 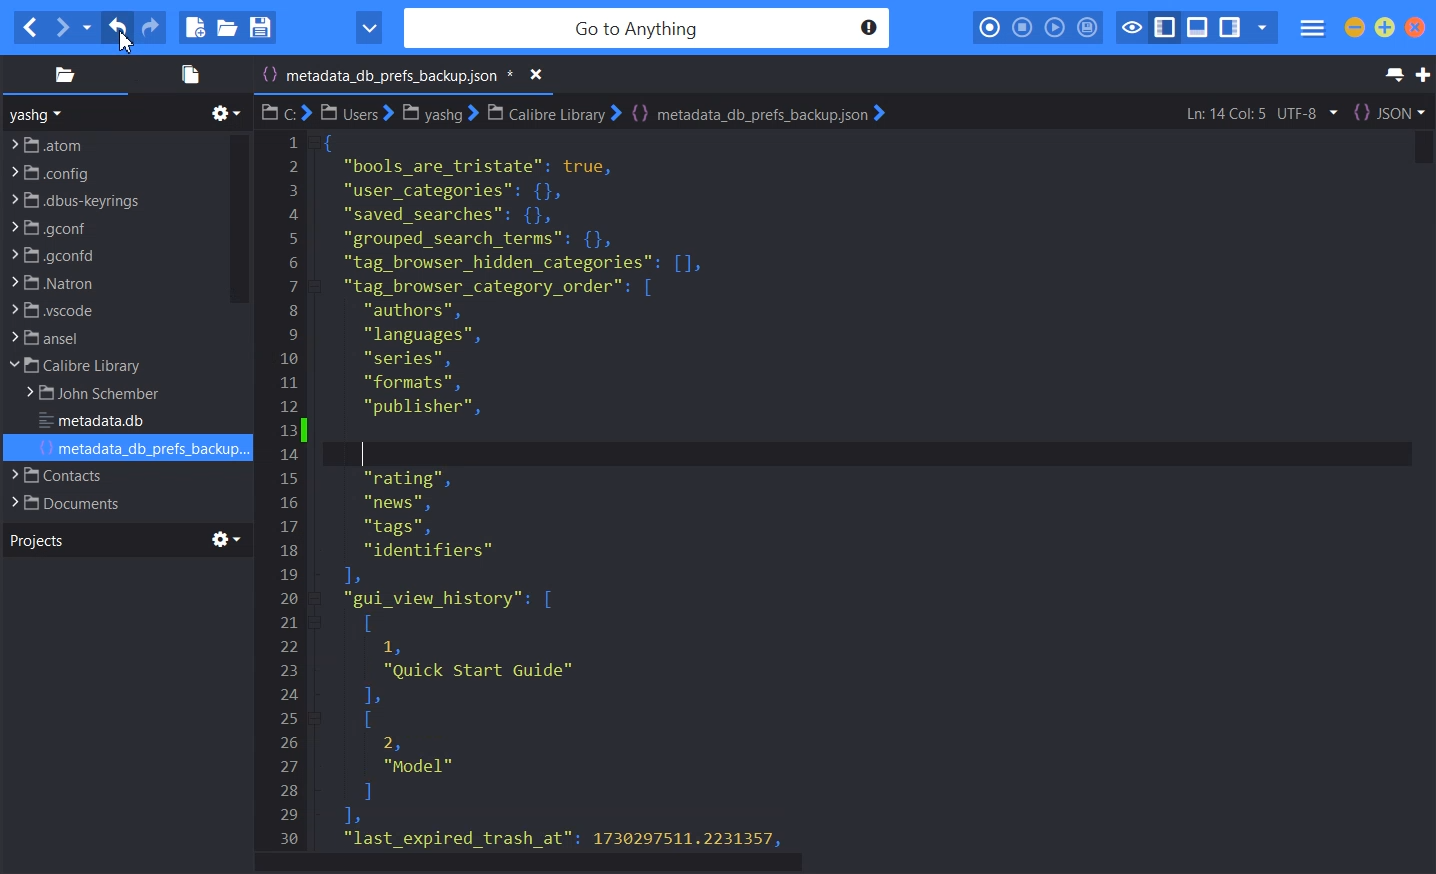 I want to click on JSON, so click(x=1389, y=112).